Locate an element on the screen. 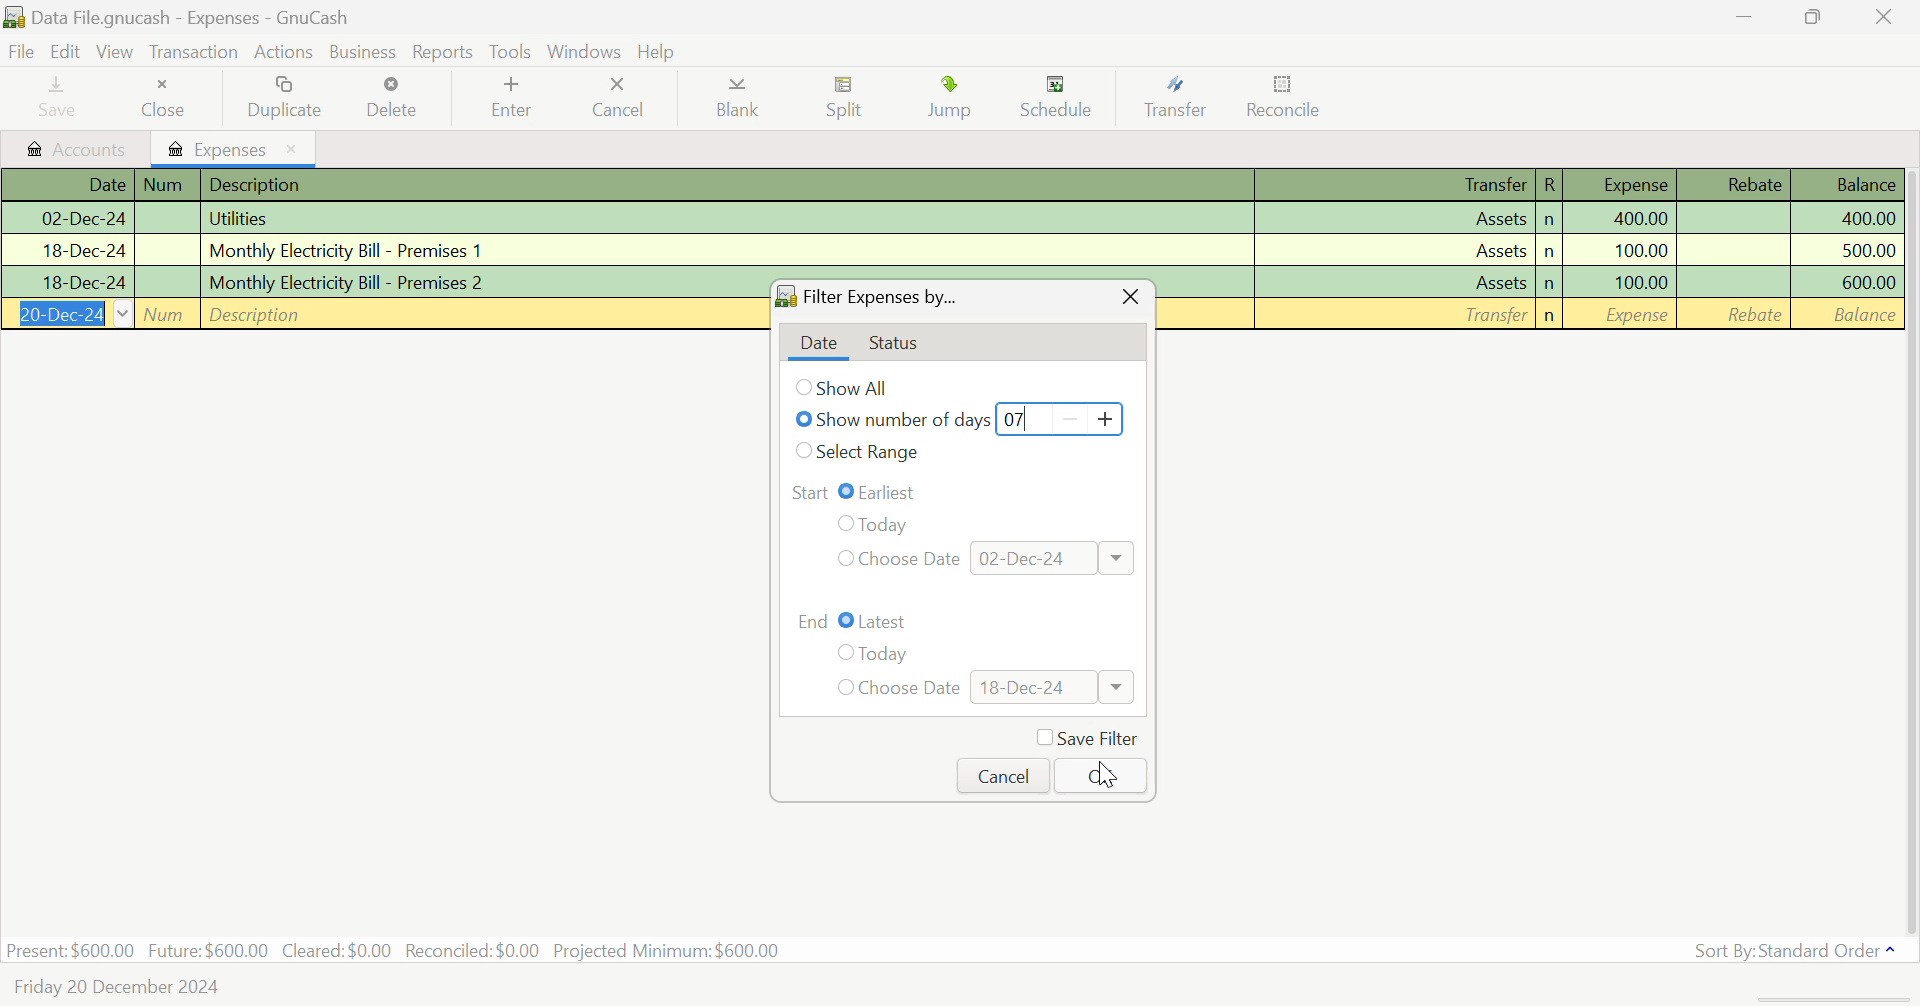 Image resolution: width=1920 pixels, height=1006 pixels. Split is located at coordinates (848, 100).